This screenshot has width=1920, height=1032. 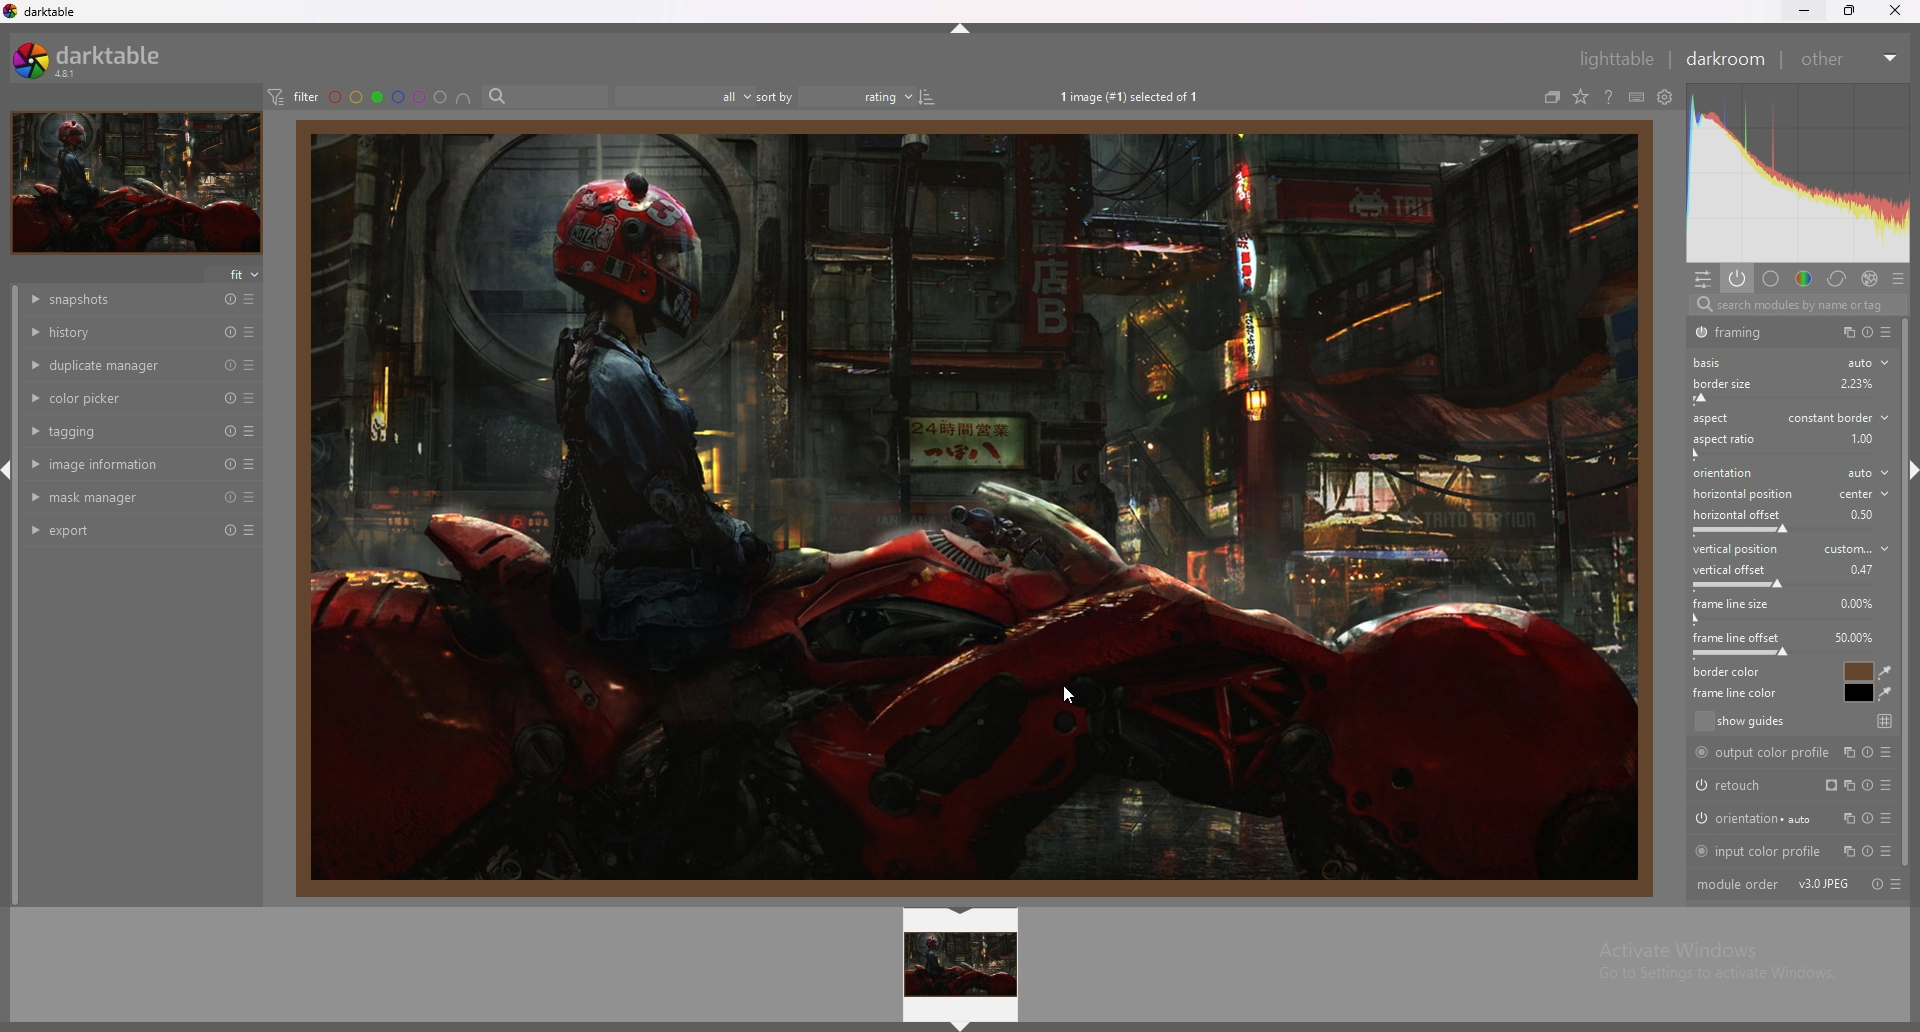 I want to click on , so click(x=1862, y=383).